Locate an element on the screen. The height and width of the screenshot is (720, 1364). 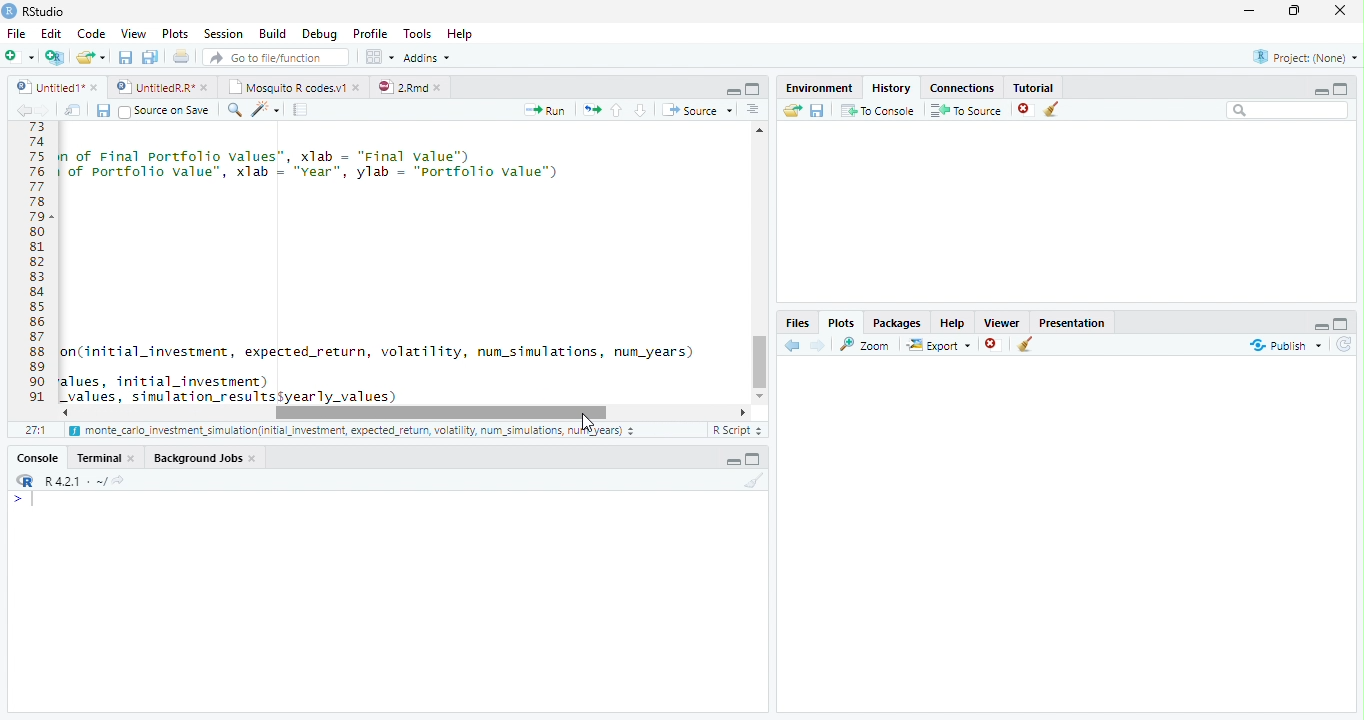
Save all open files is located at coordinates (149, 57).